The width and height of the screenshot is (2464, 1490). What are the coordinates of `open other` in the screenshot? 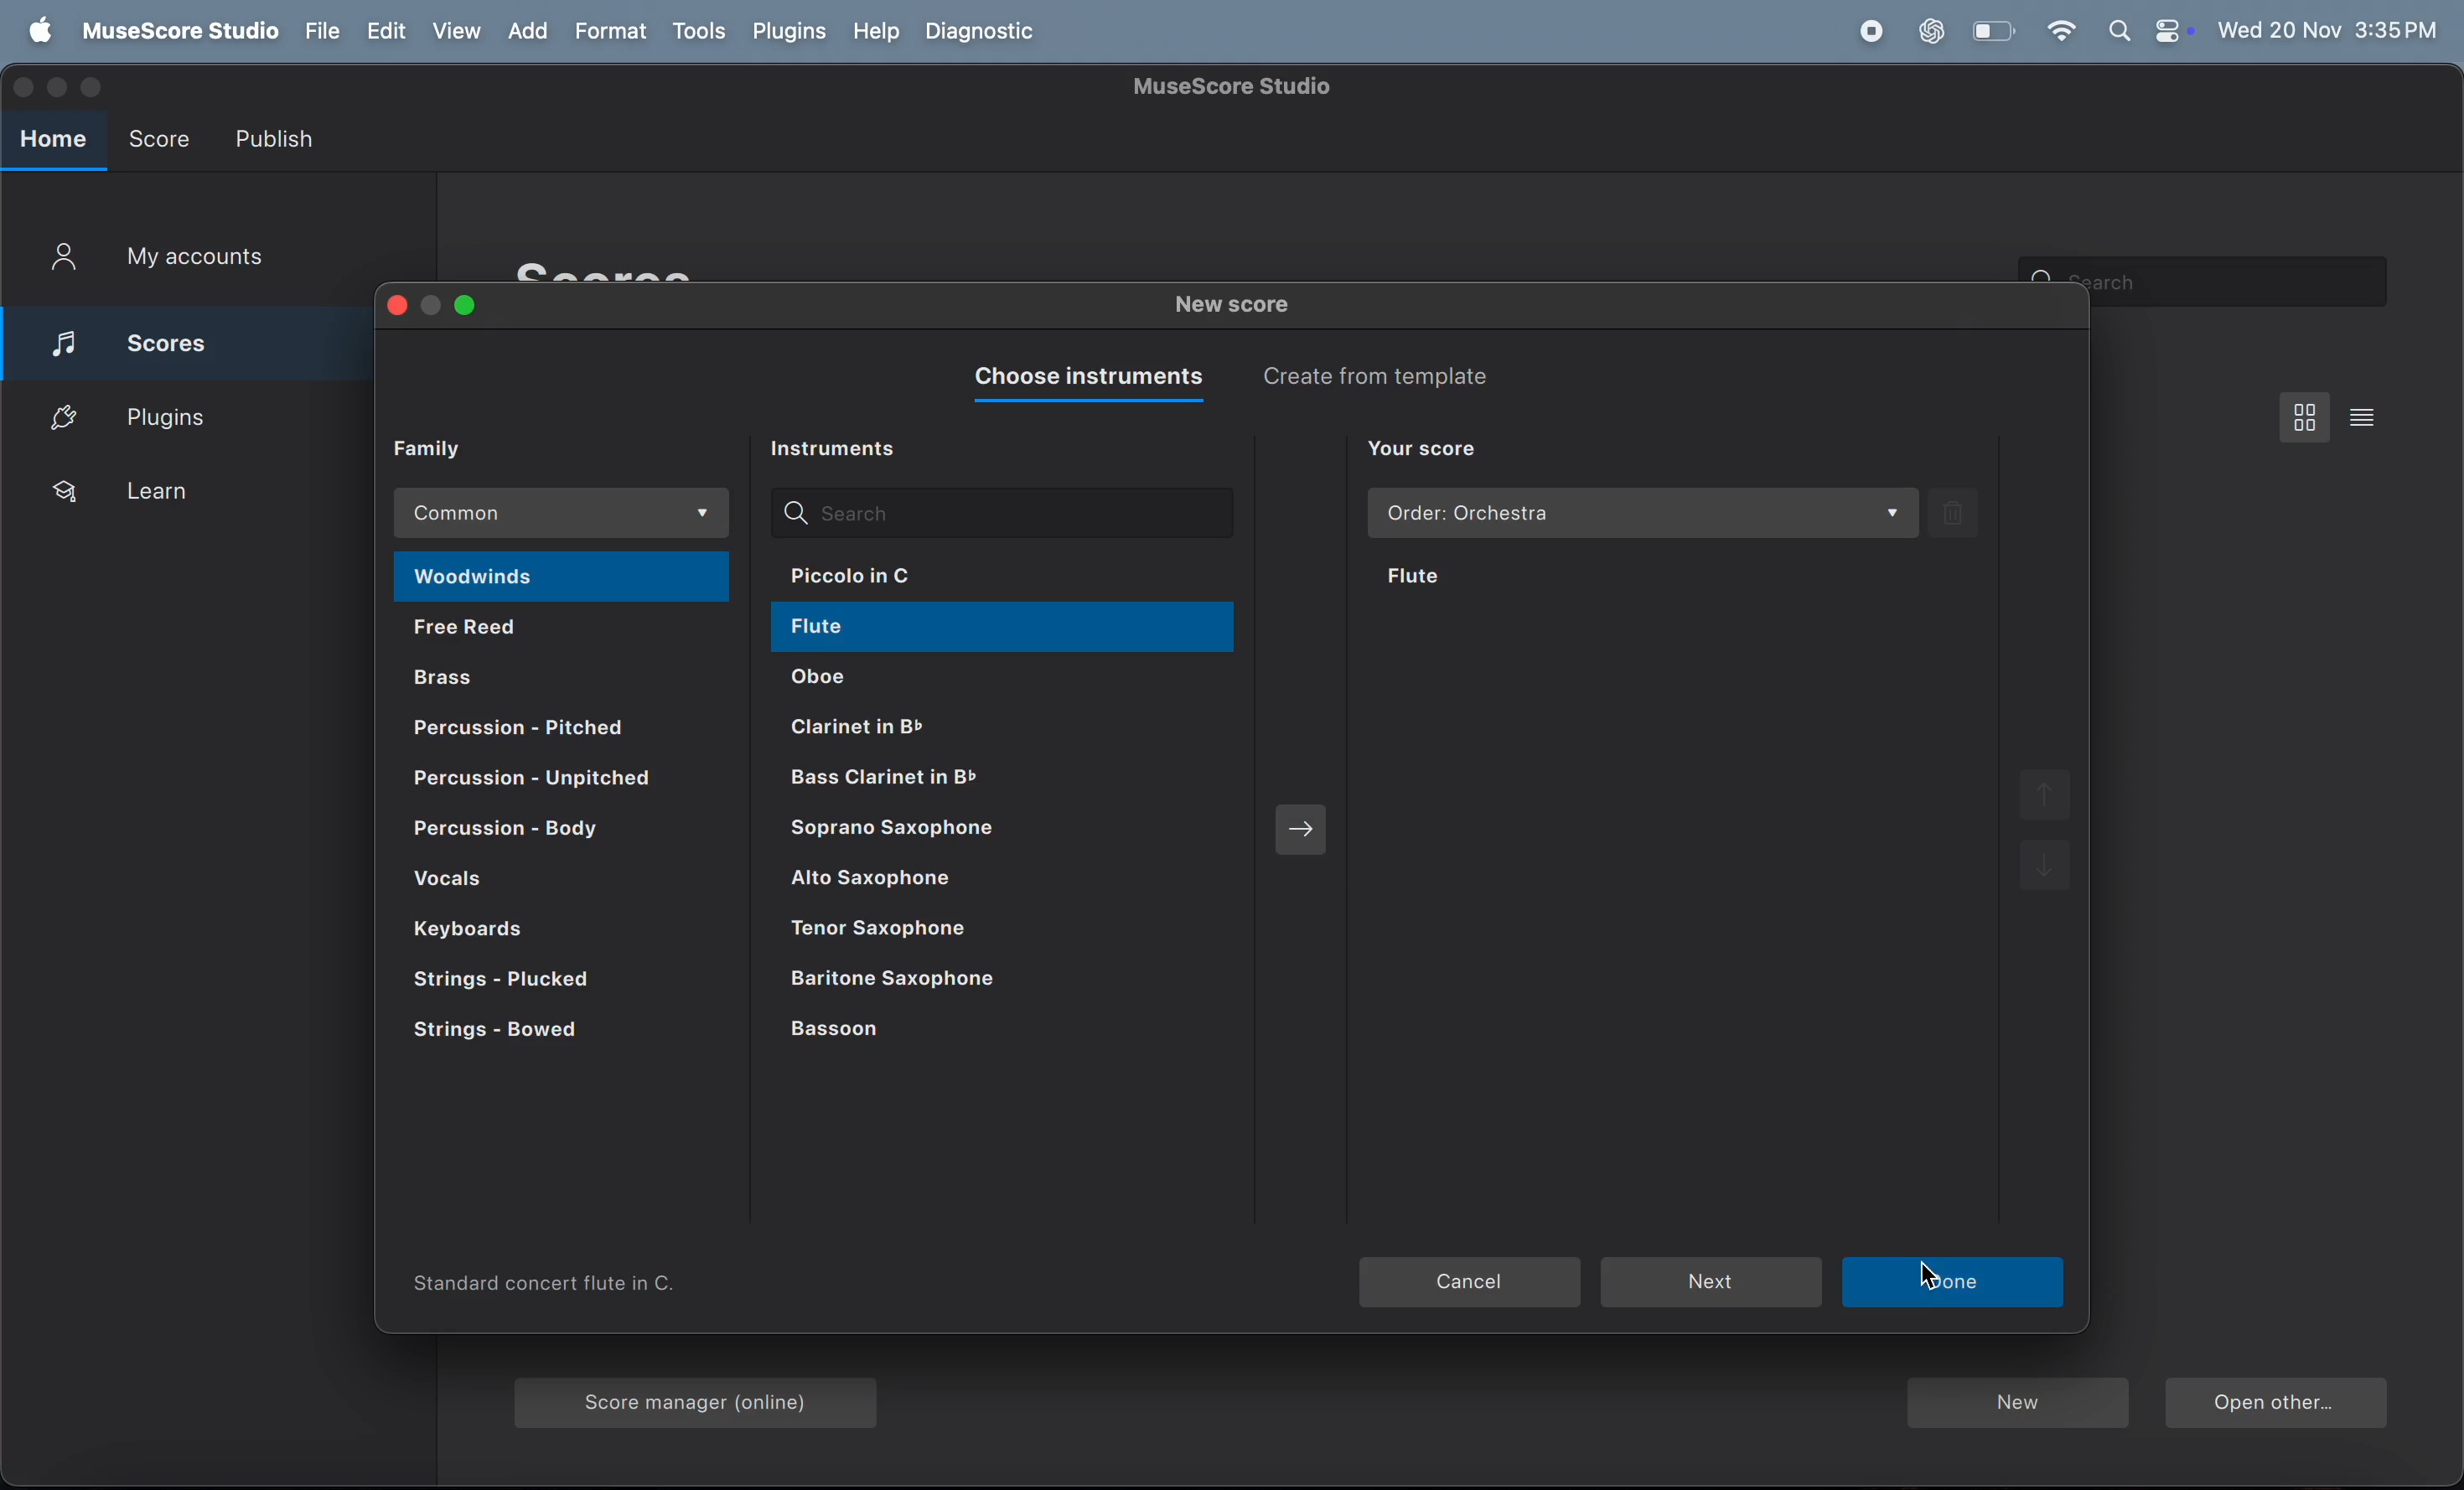 It's located at (2275, 1406).